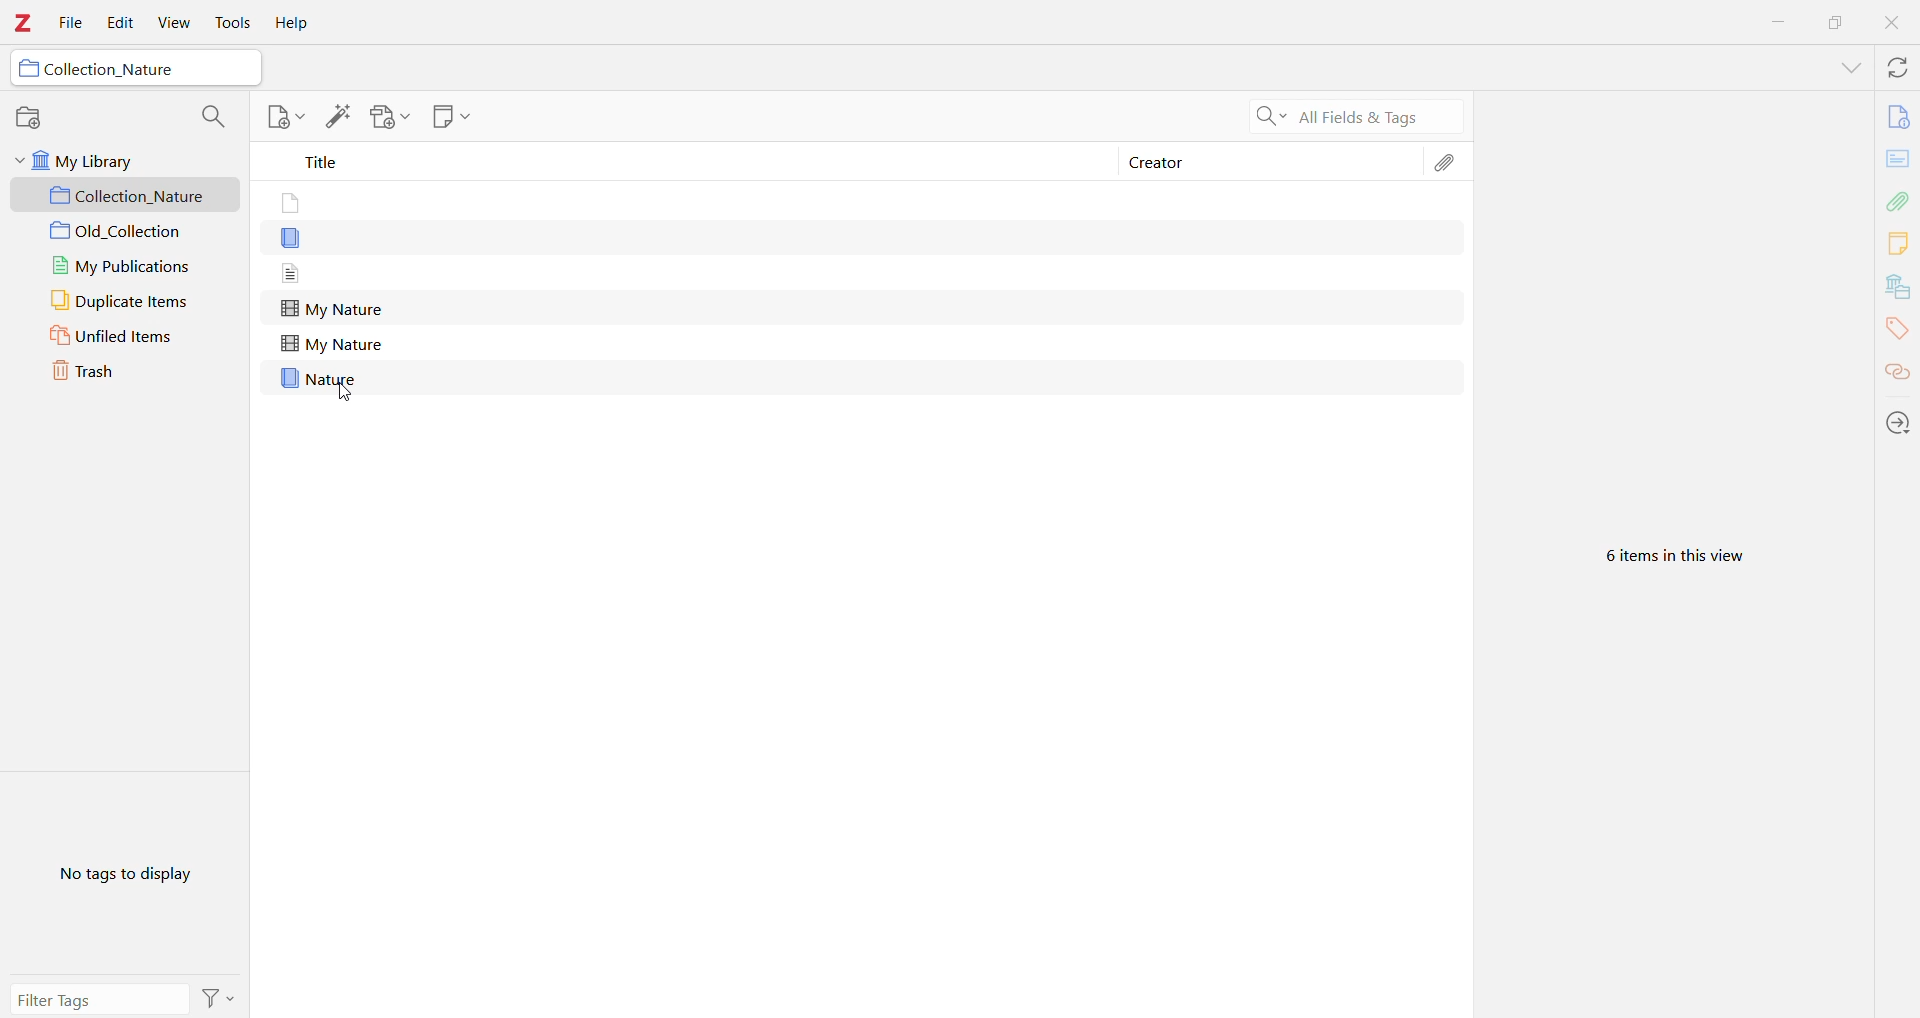  What do you see at coordinates (127, 232) in the screenshot?
I see `Old_Collection` at bounding box center [127, 232].